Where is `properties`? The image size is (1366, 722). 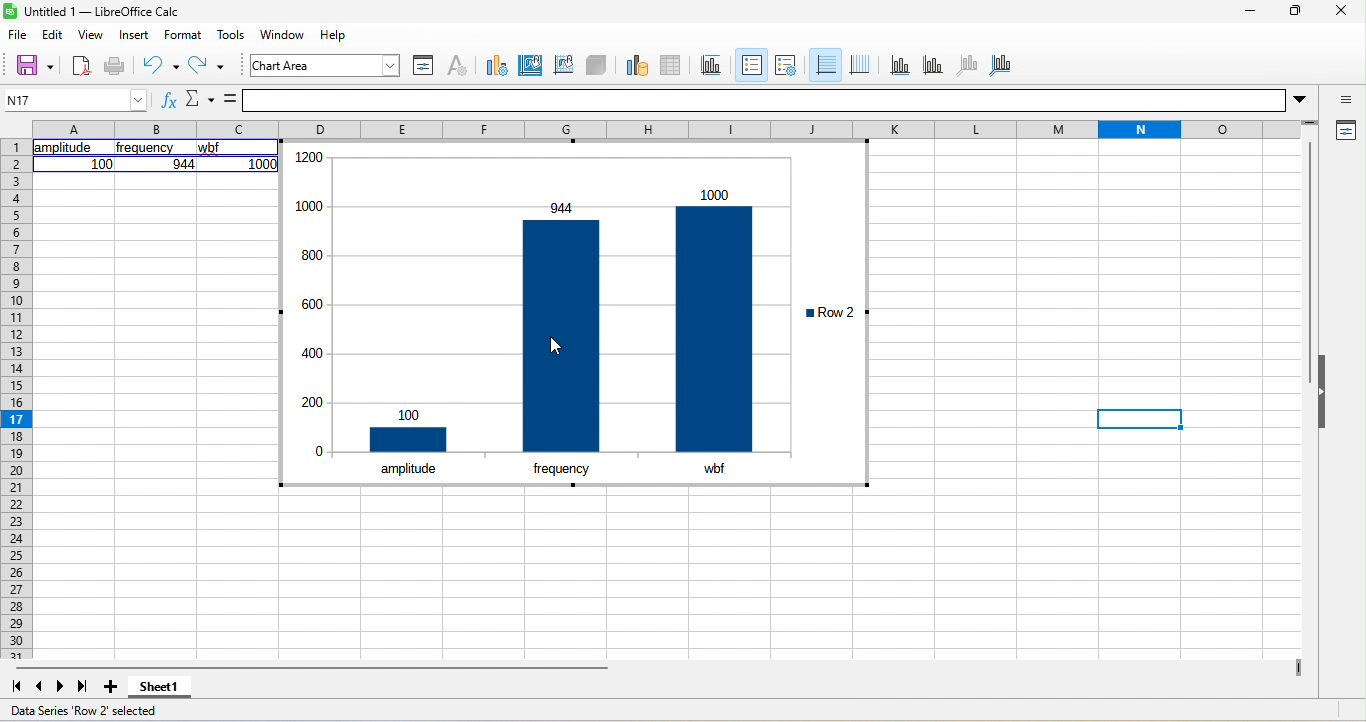
properties is located at coordinates (1342, 130).